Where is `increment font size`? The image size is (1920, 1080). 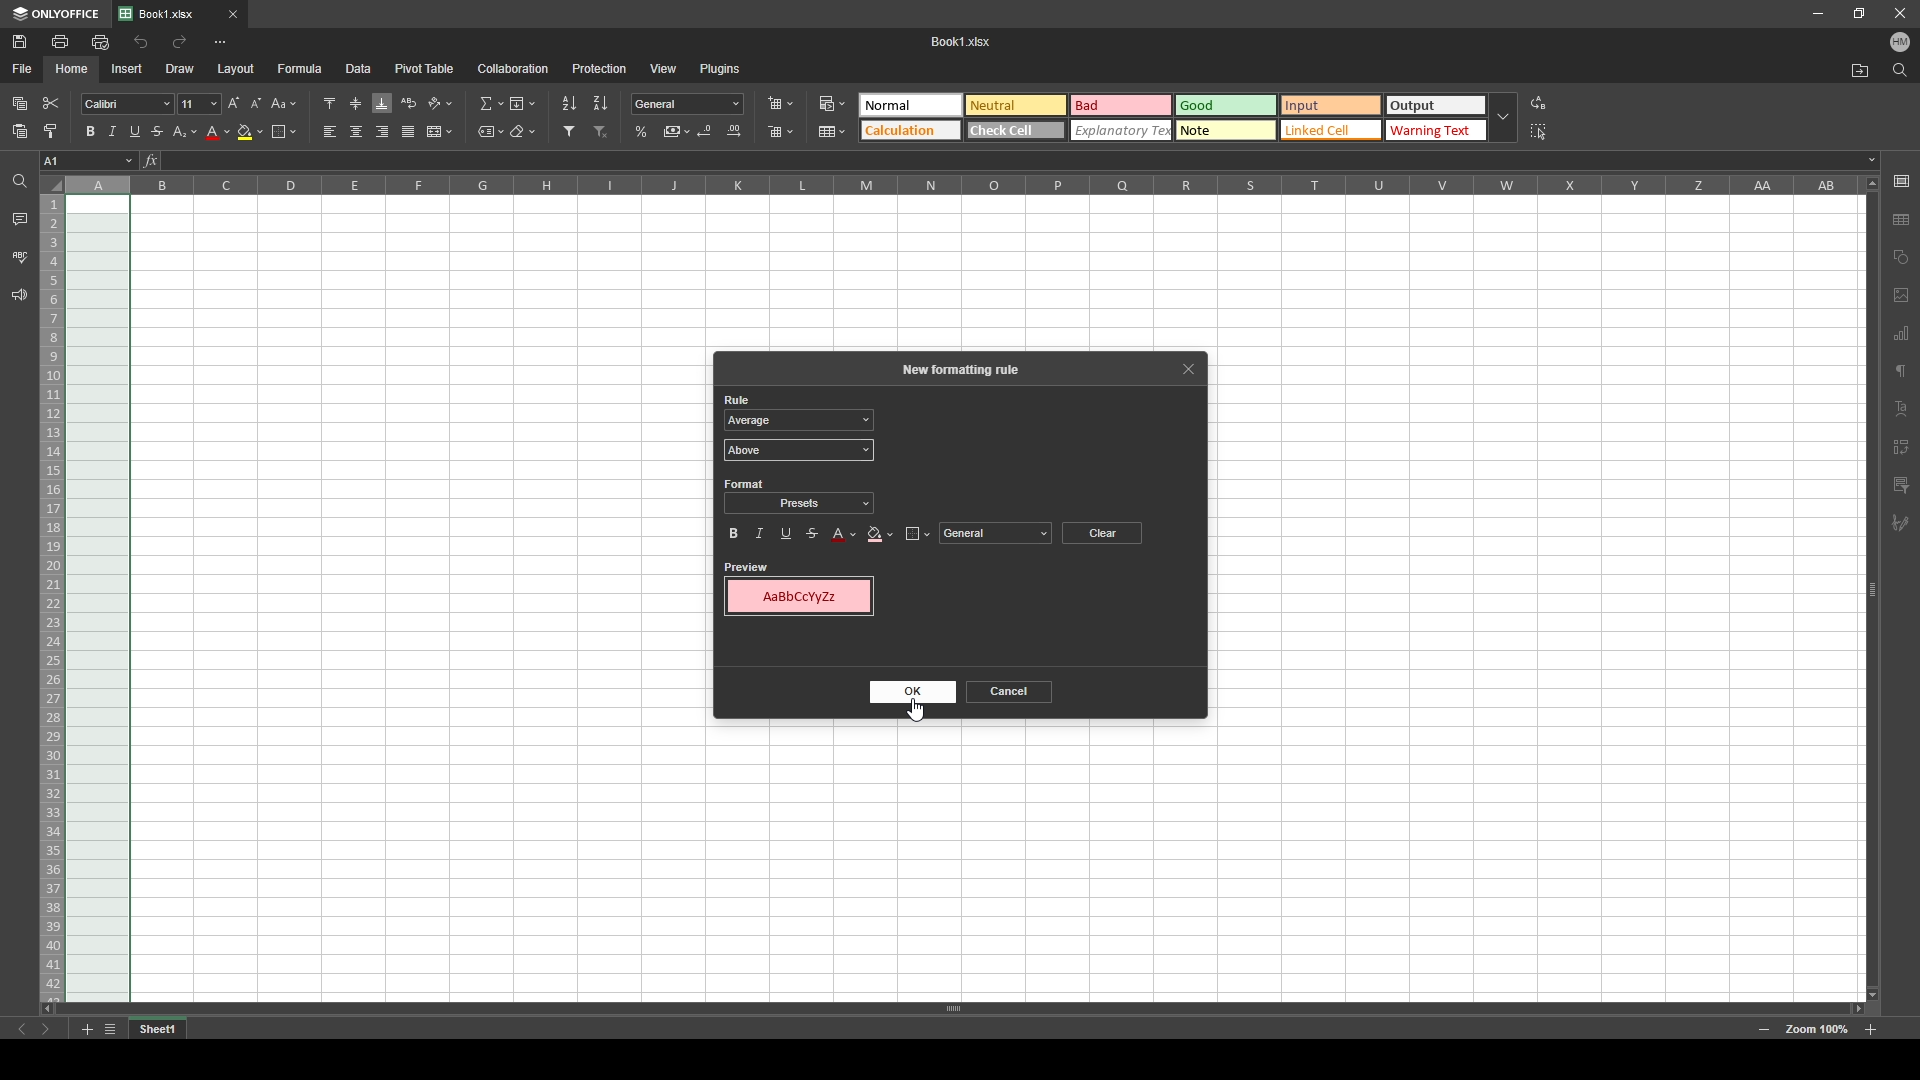 increment font size is located at coordinates (232, 103).